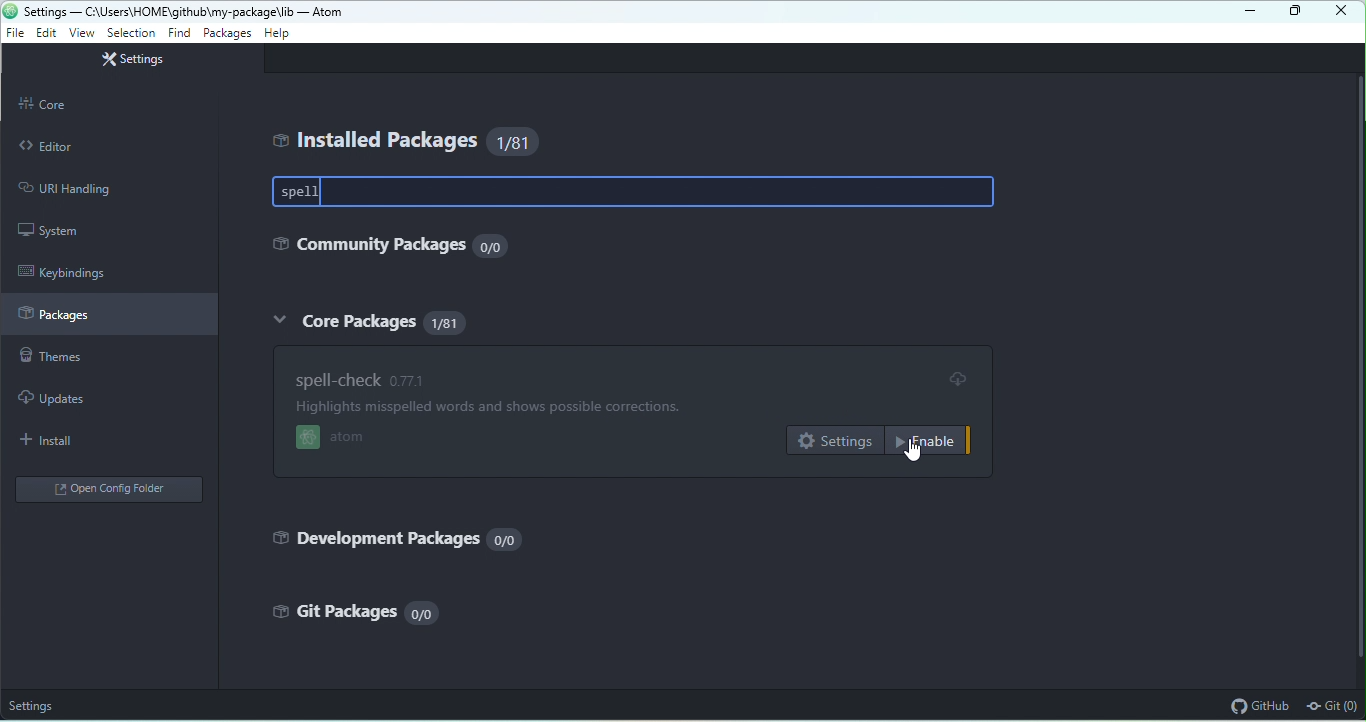 The image size is (1366, 722). I want to click on community packages, so click(385, 244).